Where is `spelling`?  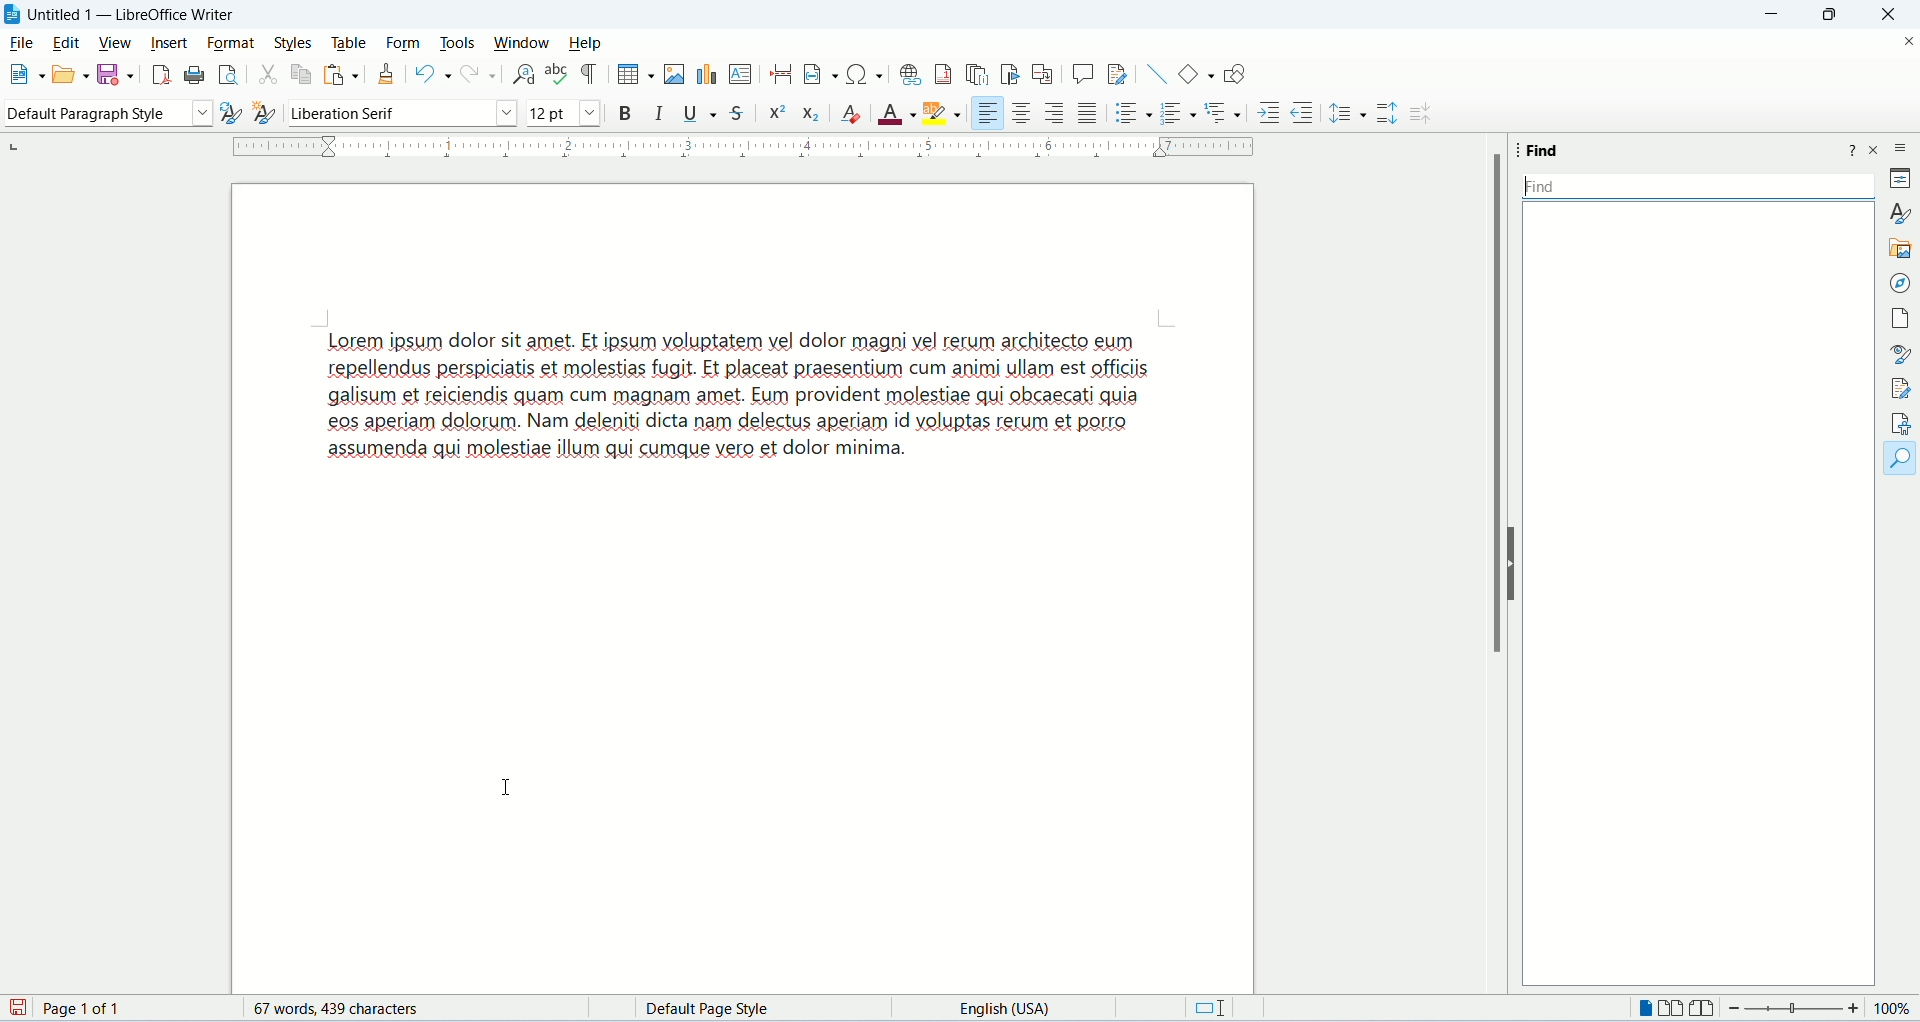 spelling is located at coordinates (555, 77).